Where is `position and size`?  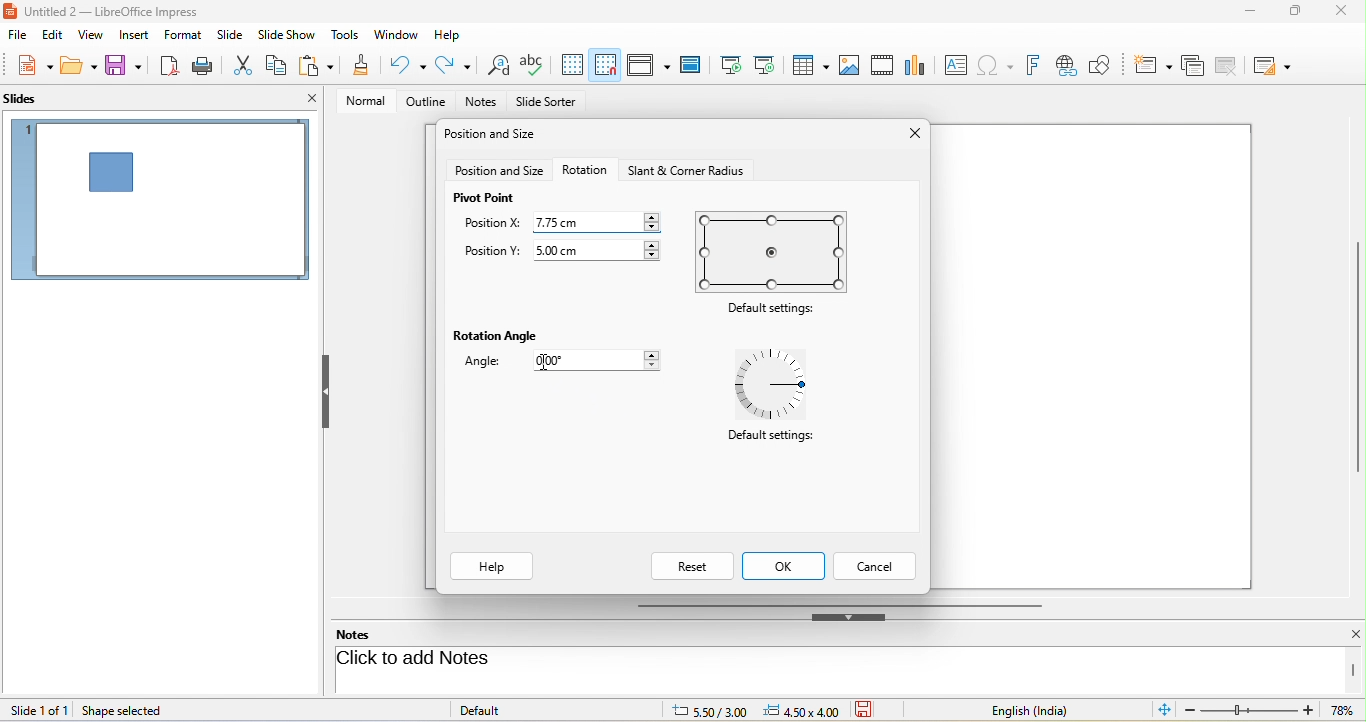
position and size is located at coordinates (494, 136).